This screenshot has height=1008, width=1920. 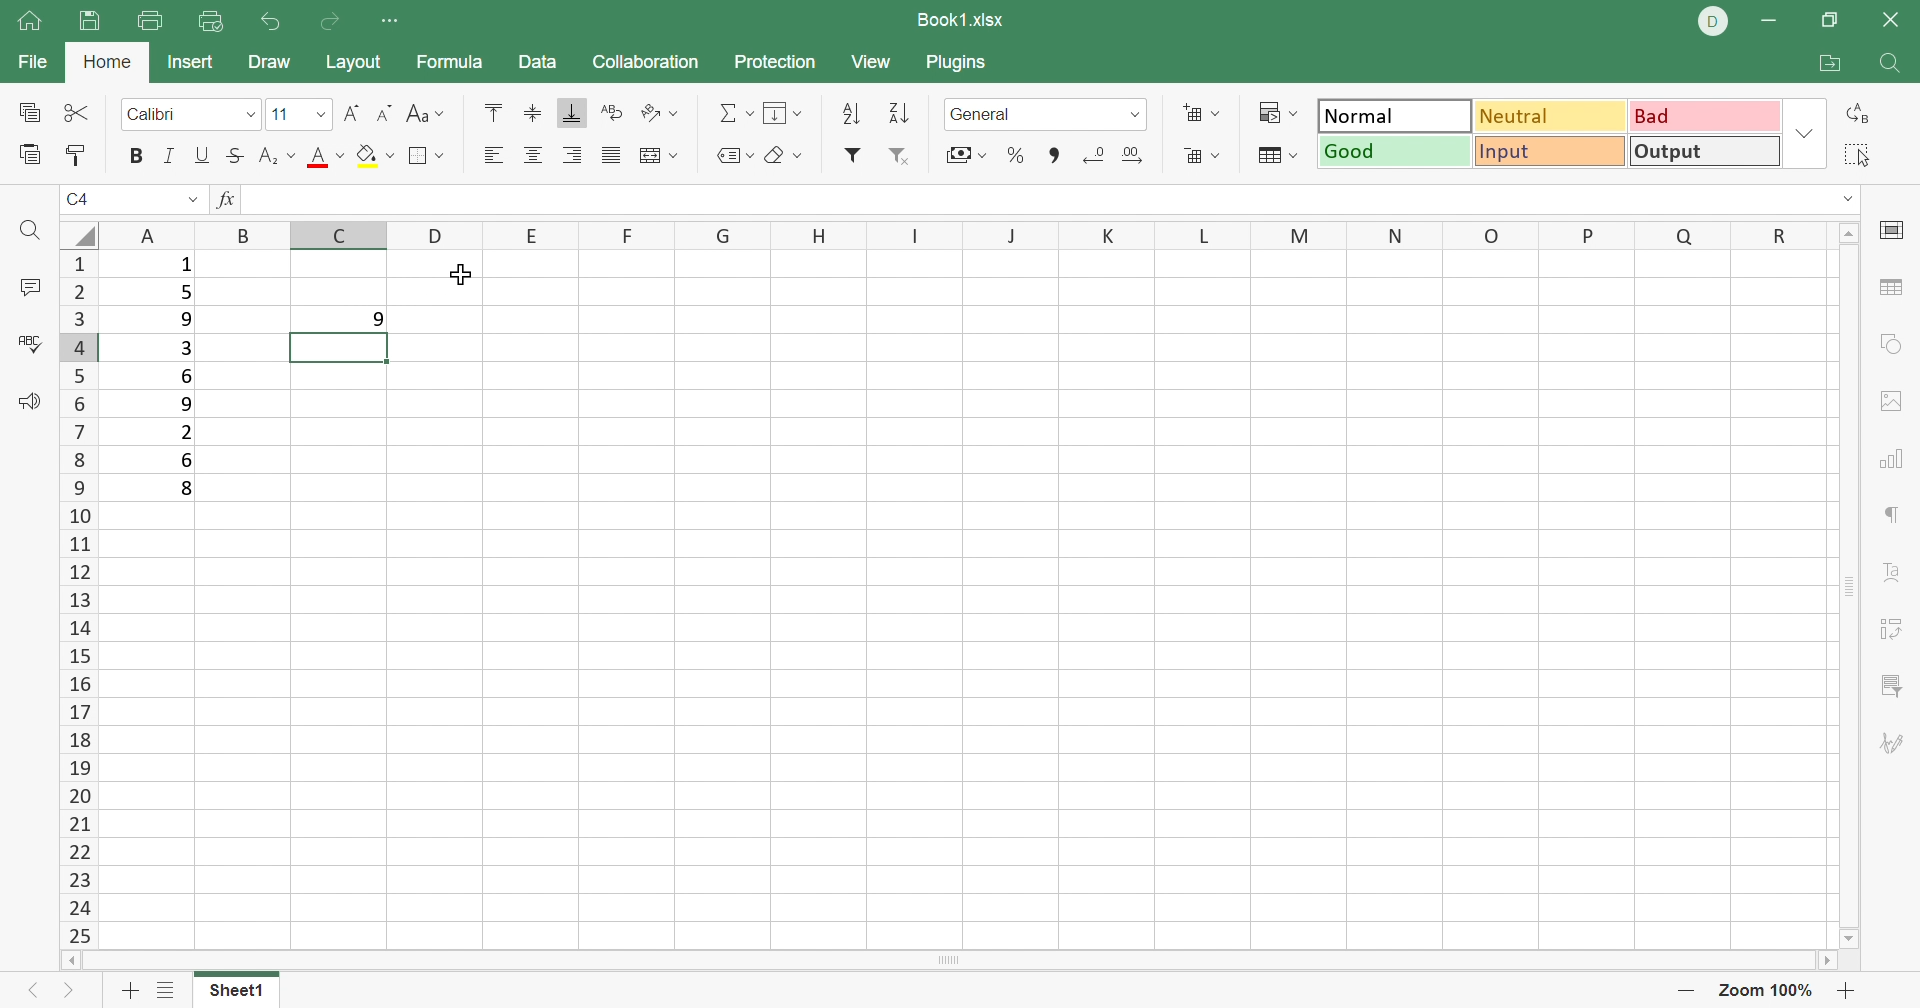 What do you see at coordinates (226, 197) in the screenshot?
I see `fx` at bounding box center [226, 197].